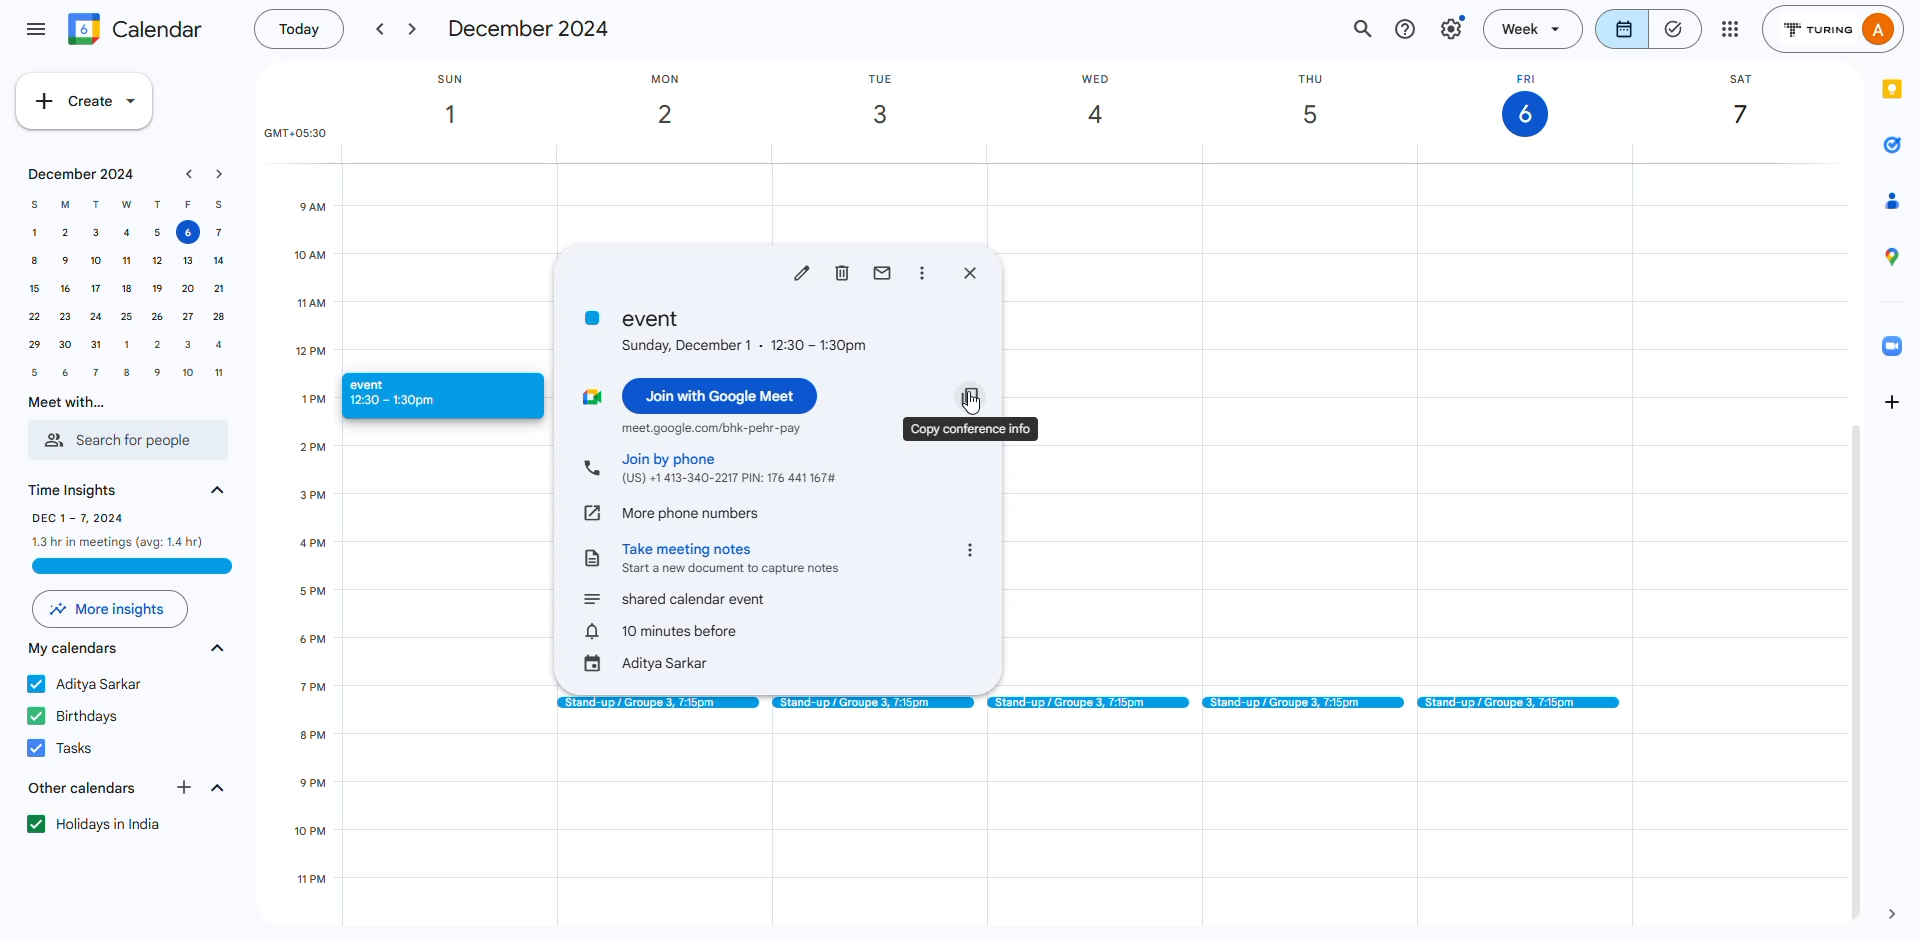 This screenshot has height=940, width=1920. I want to click on next page, so click(1898, 912).